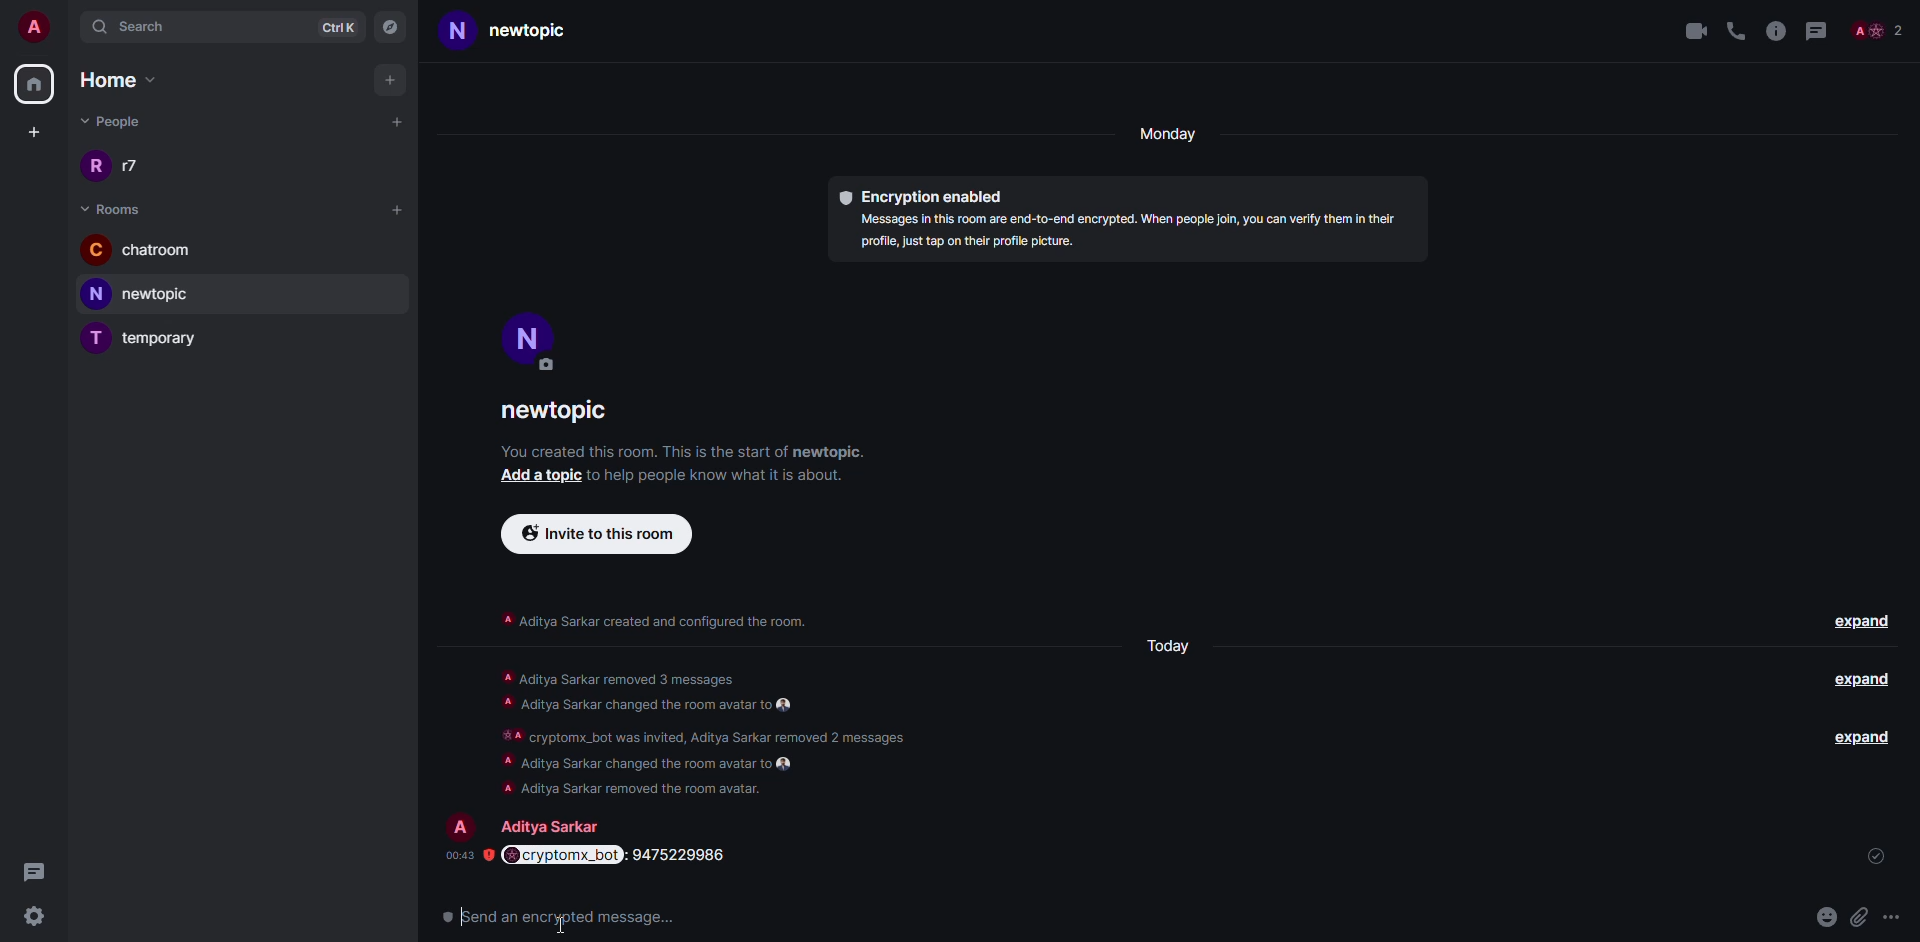 The image size is (1920, 942). What do you see at coordinates (392, 25) in the screenshot?
I see `navigator` at bounding box center [392, 25].